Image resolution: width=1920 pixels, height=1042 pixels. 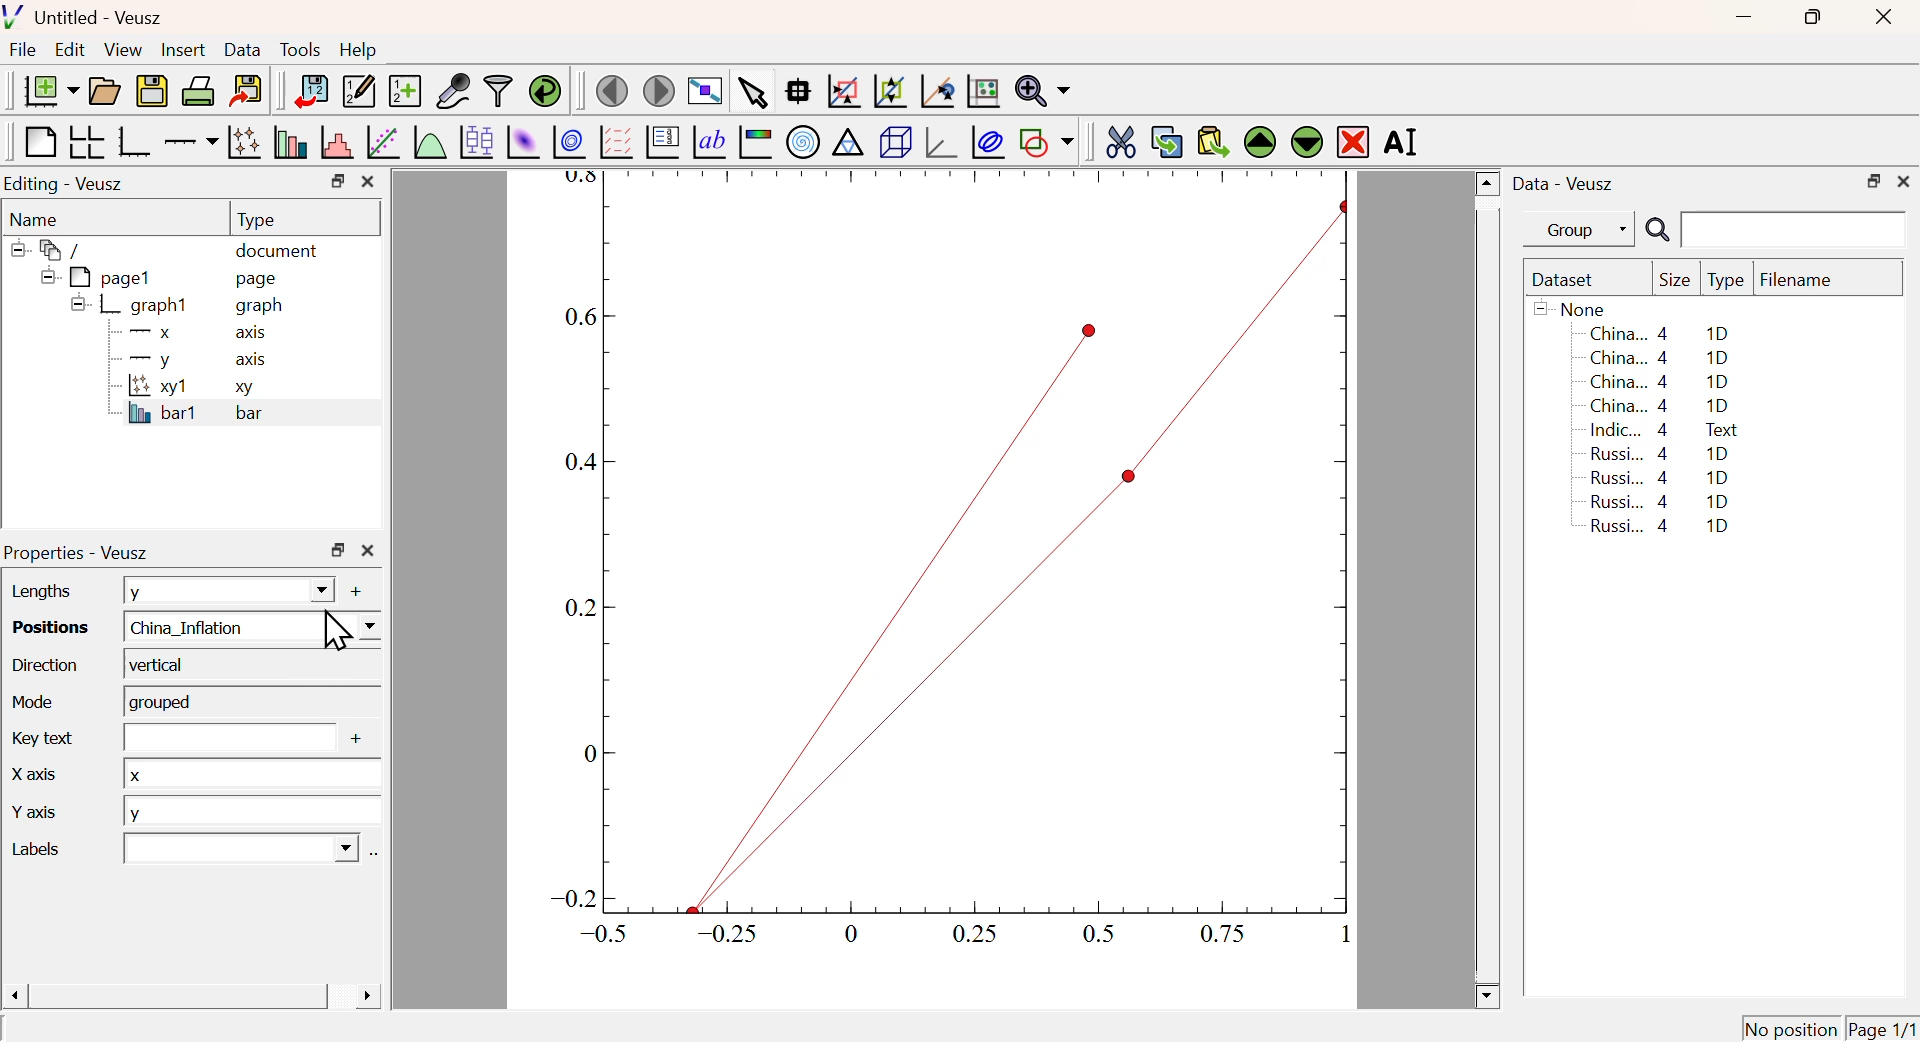 What do you see at coordinates (55, 848) in the screenshot?
I see `Labels` at bounding box center [55, 848].